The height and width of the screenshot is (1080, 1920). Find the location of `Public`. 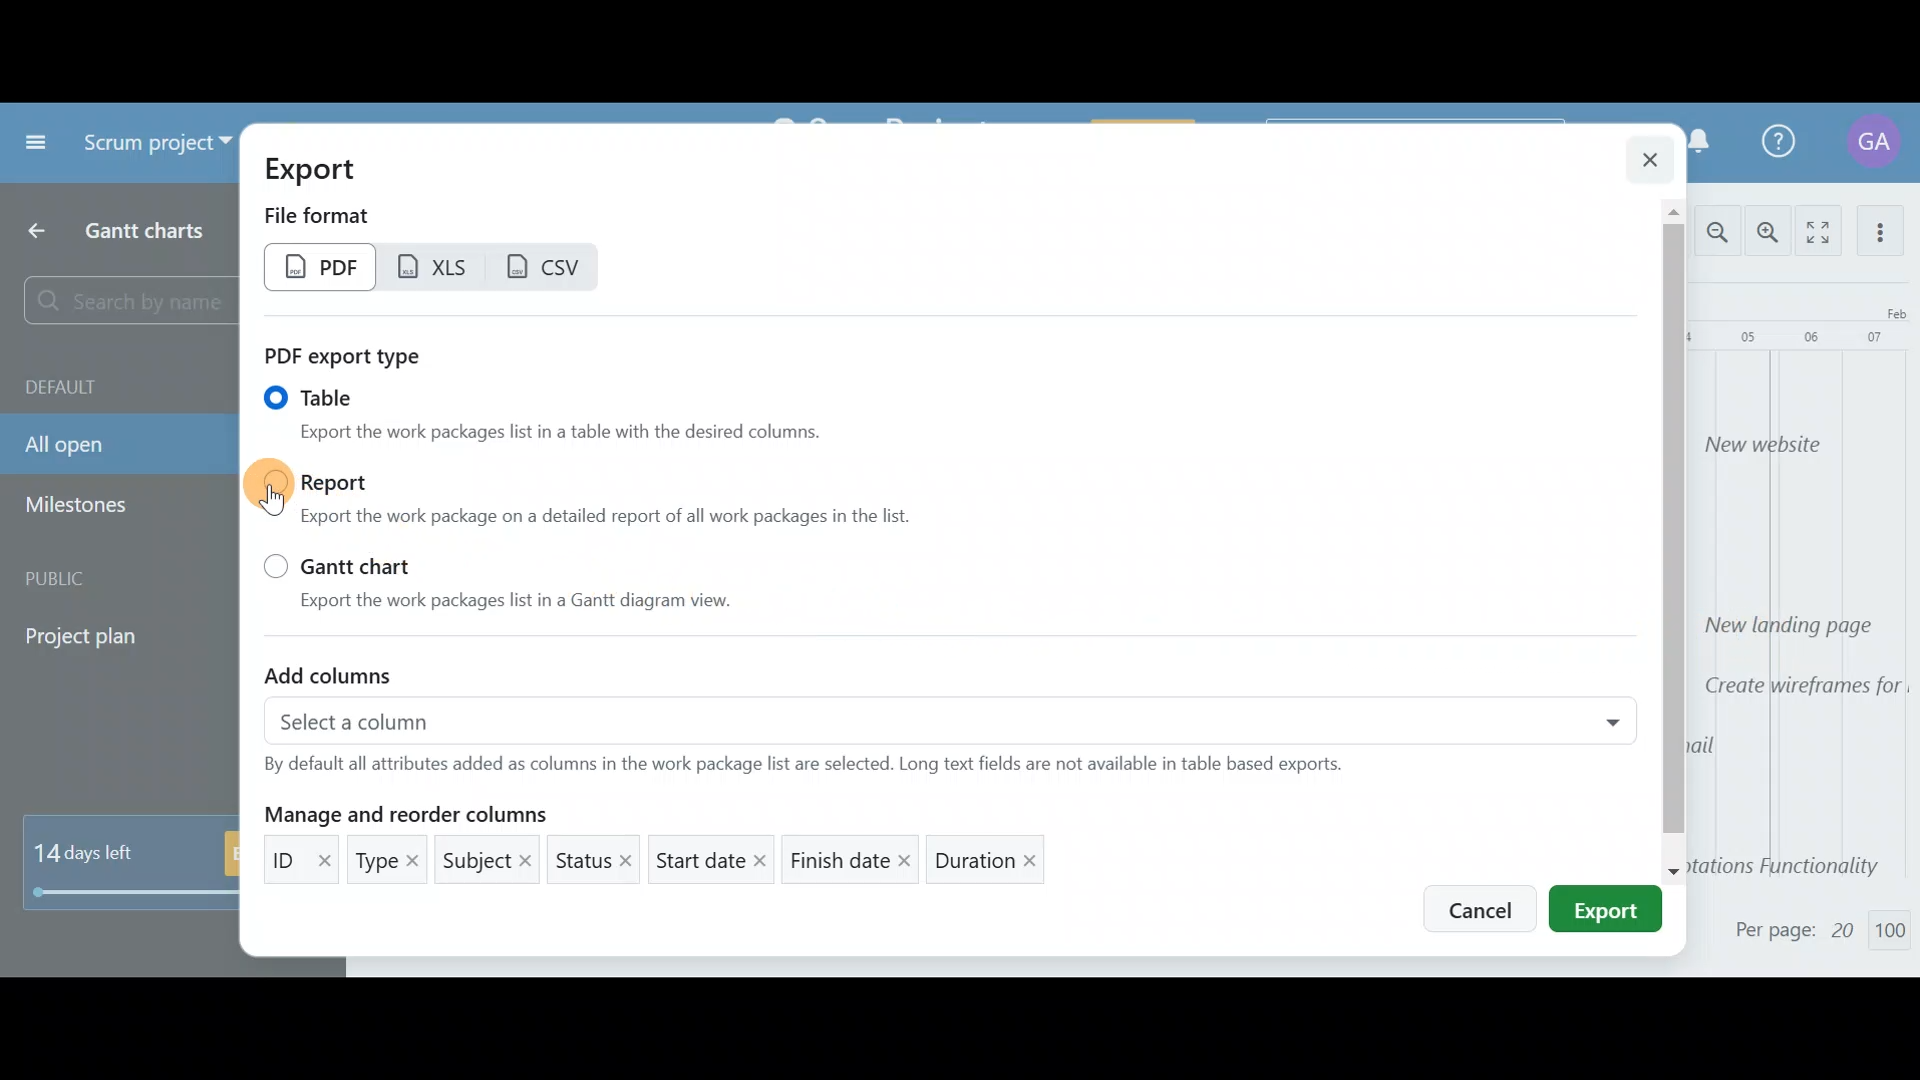

Public is located at coordinates (119, 573).